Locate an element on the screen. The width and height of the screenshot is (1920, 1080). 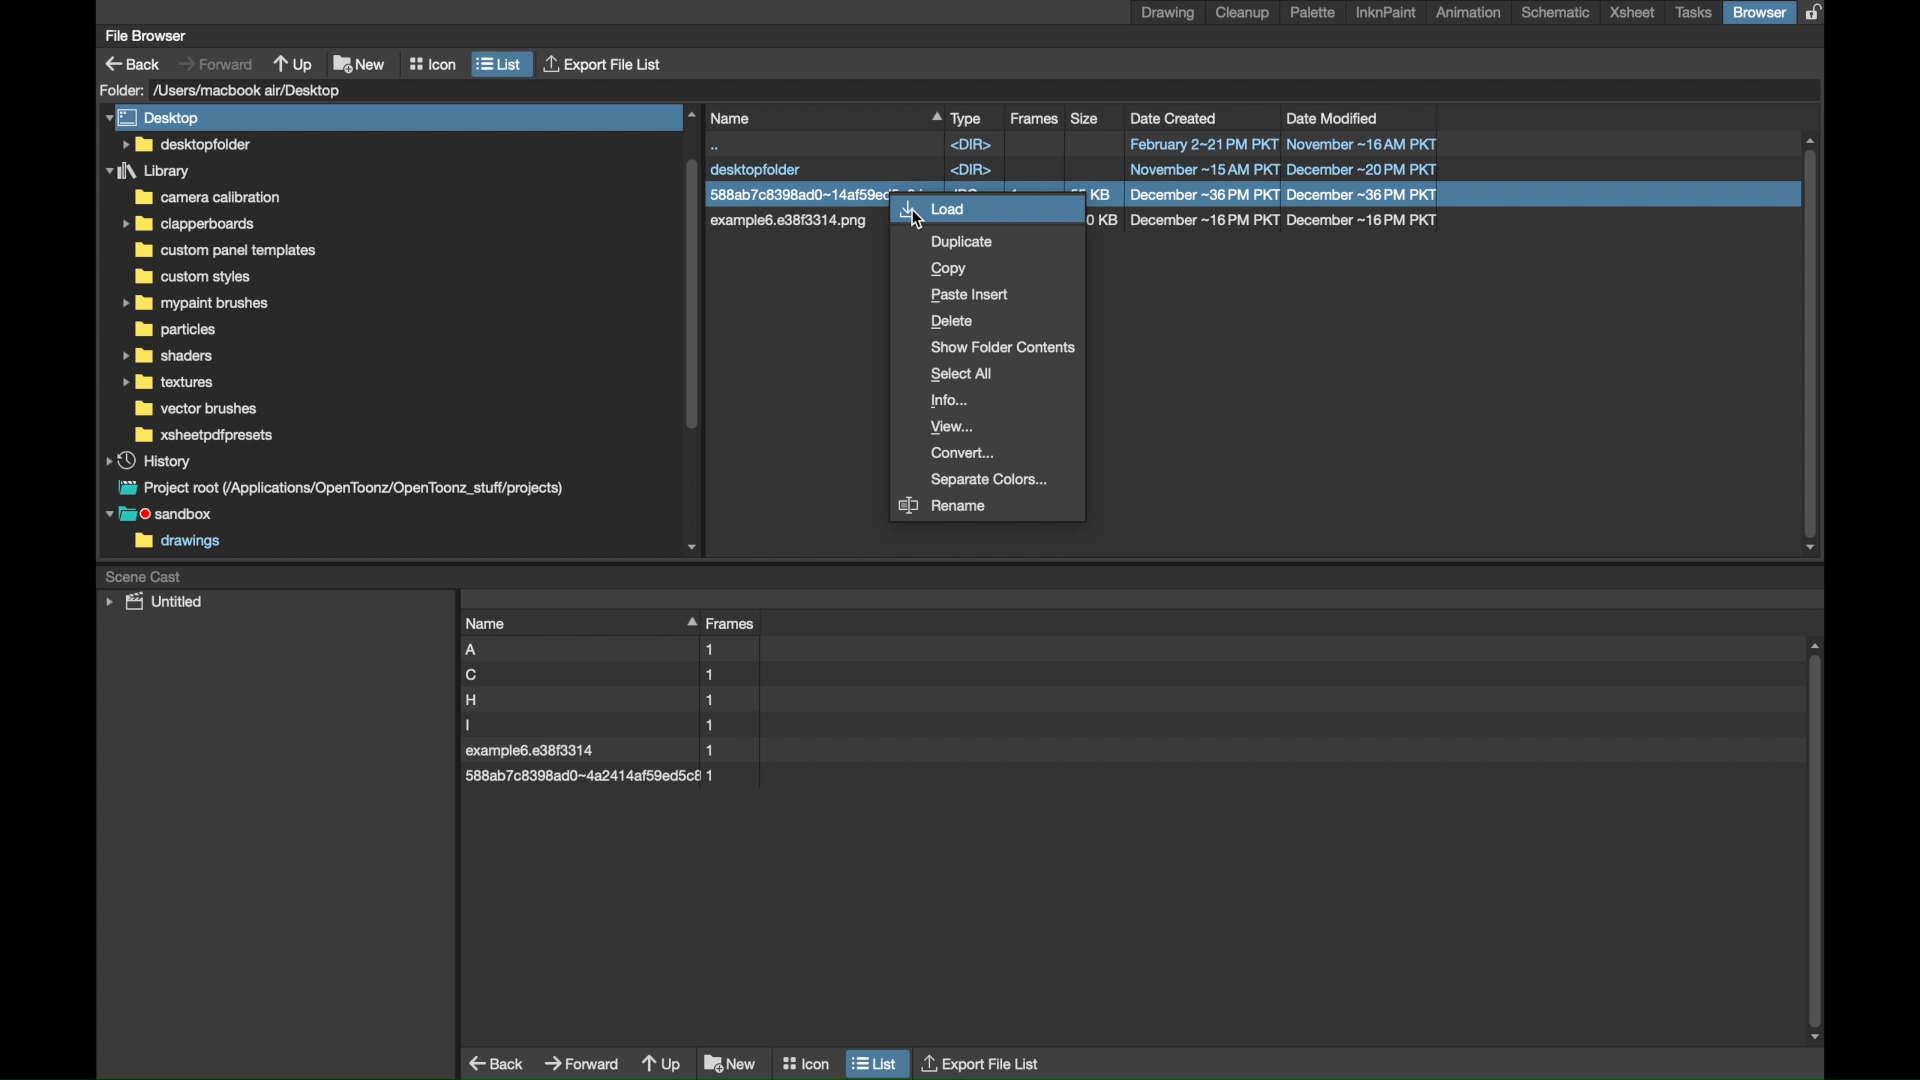
name is located at coordinates (487, 623).